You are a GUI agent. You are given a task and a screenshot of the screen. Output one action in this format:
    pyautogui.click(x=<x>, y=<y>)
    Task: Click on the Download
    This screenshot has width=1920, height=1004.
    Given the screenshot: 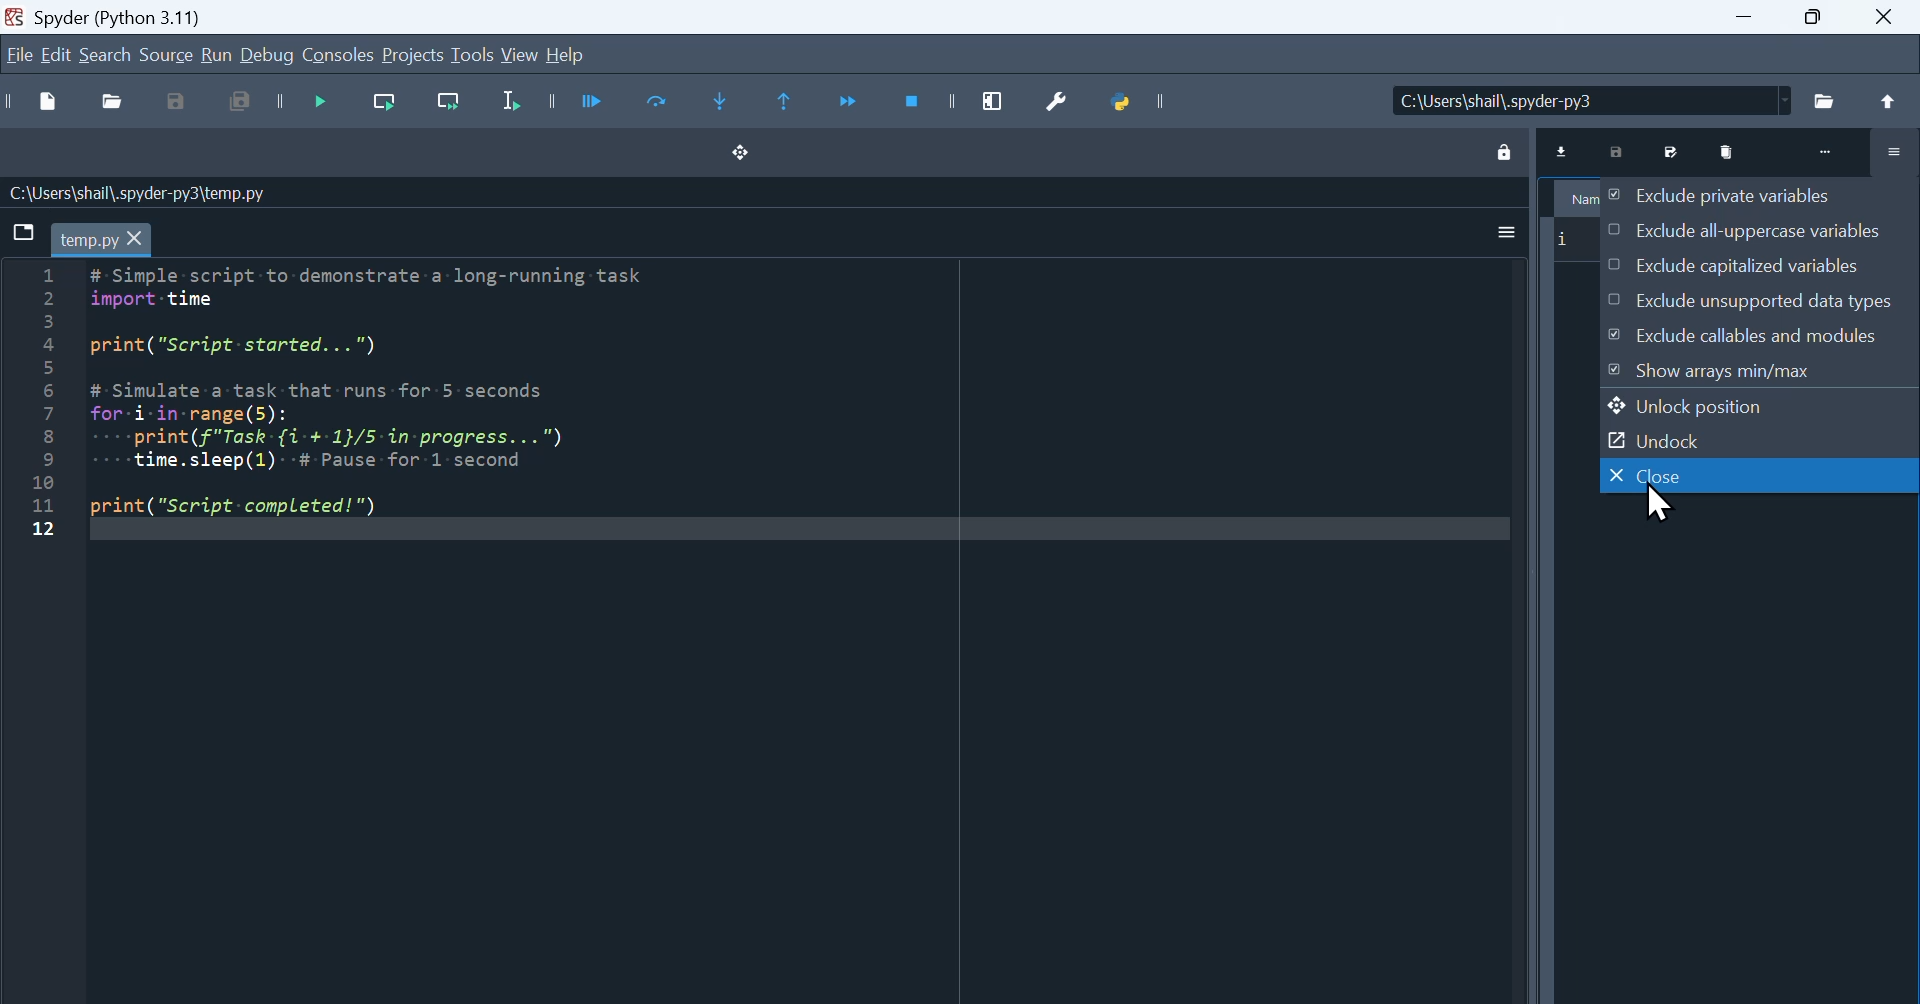 What is the action you would take?
    pyautogui.click(x=1563, y=149)
    